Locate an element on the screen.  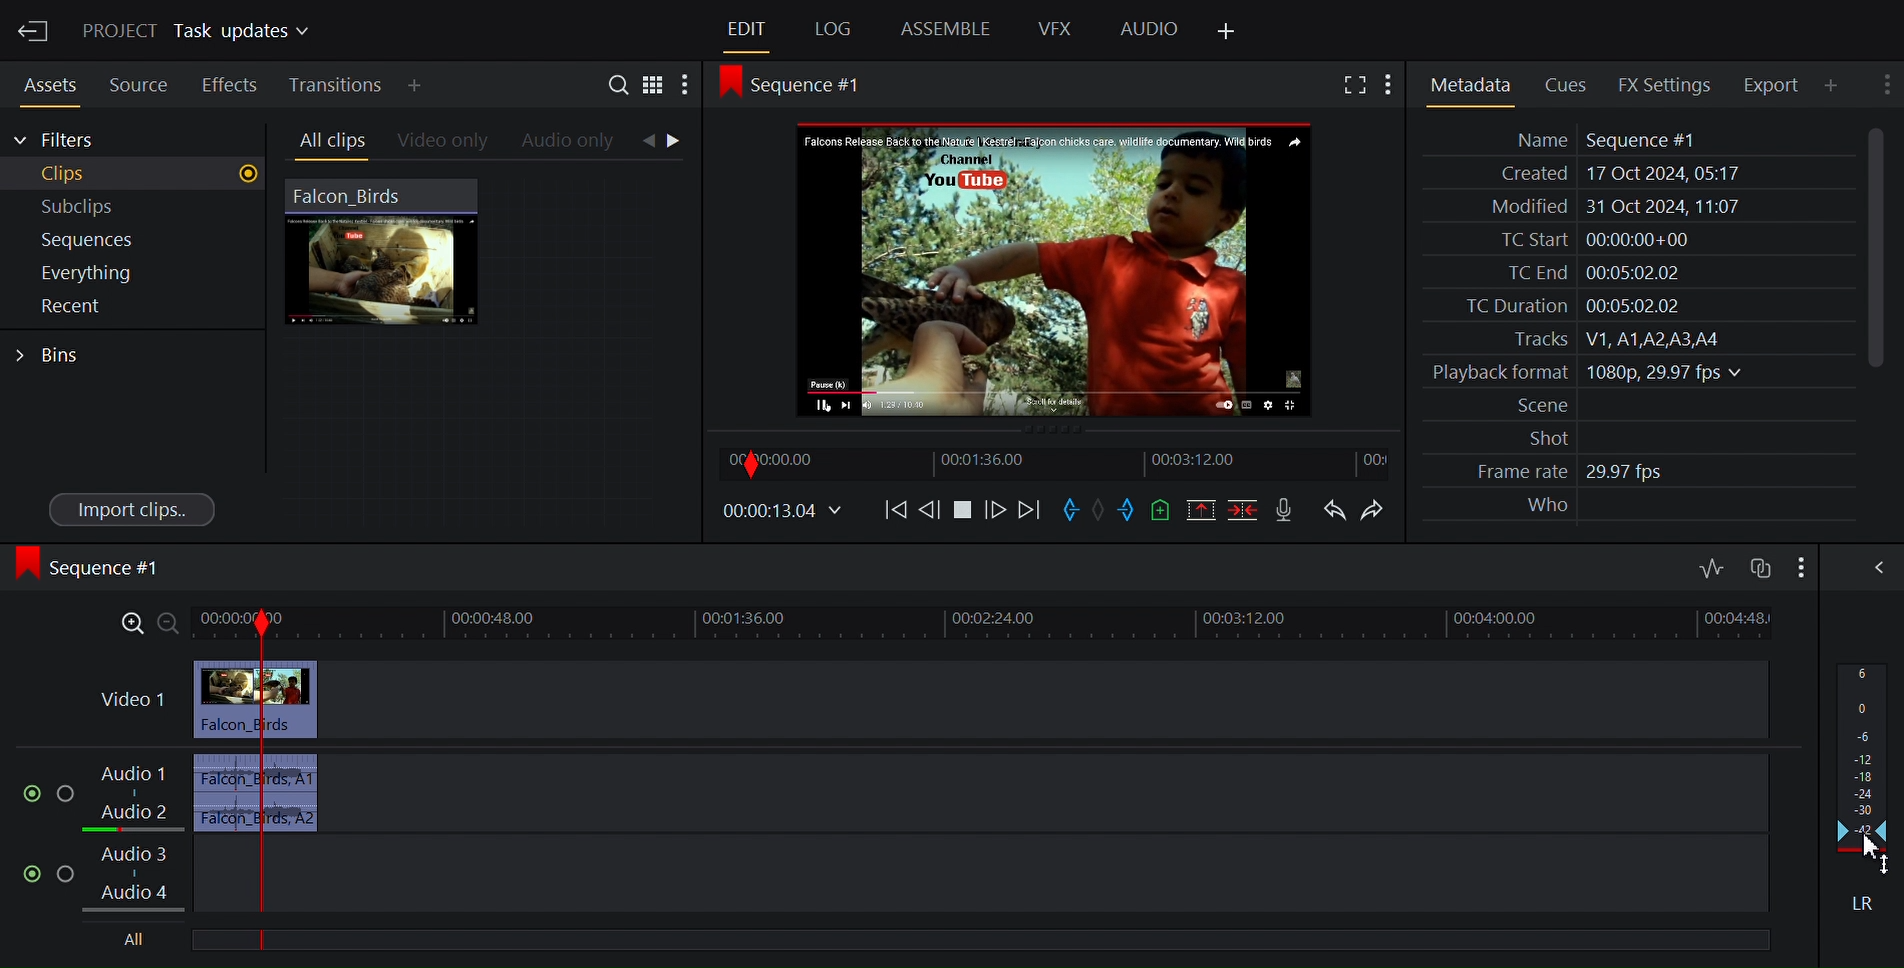
Cues is located at coordinates (1564, 84).